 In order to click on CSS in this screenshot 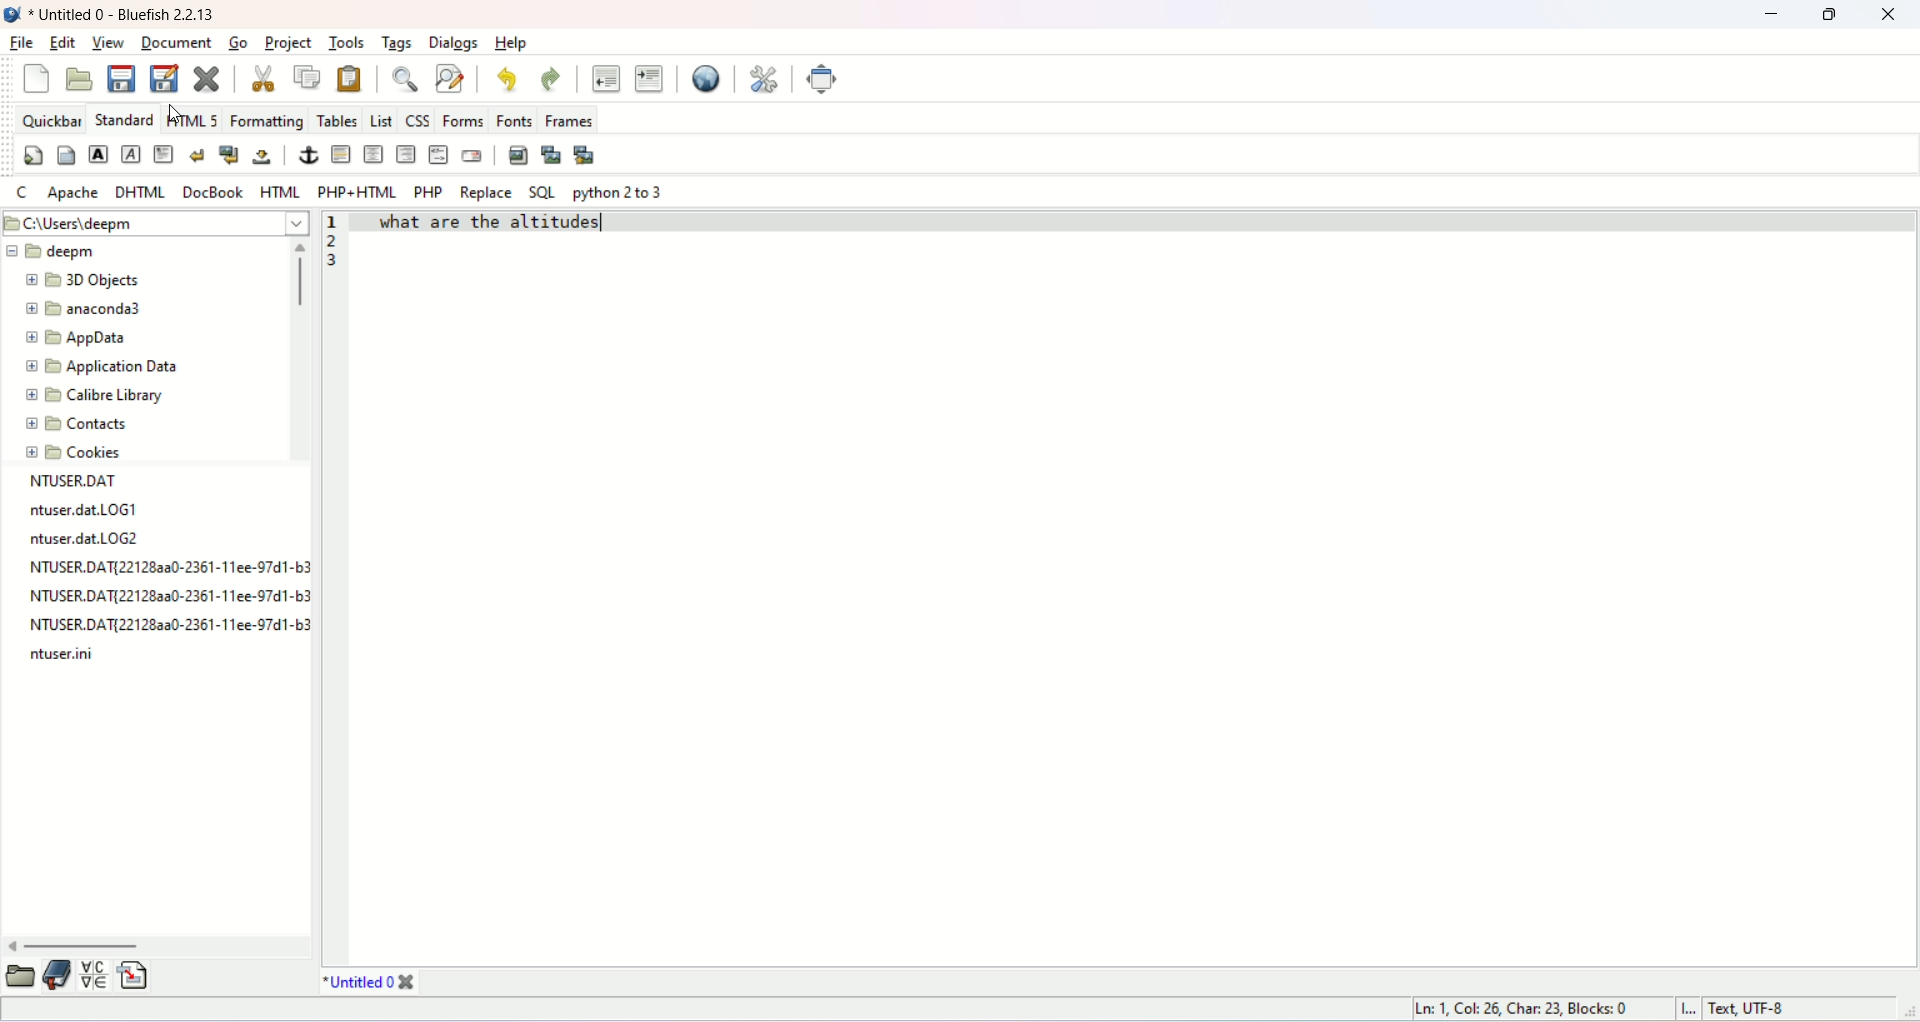, I will do `click(417, 118)`.